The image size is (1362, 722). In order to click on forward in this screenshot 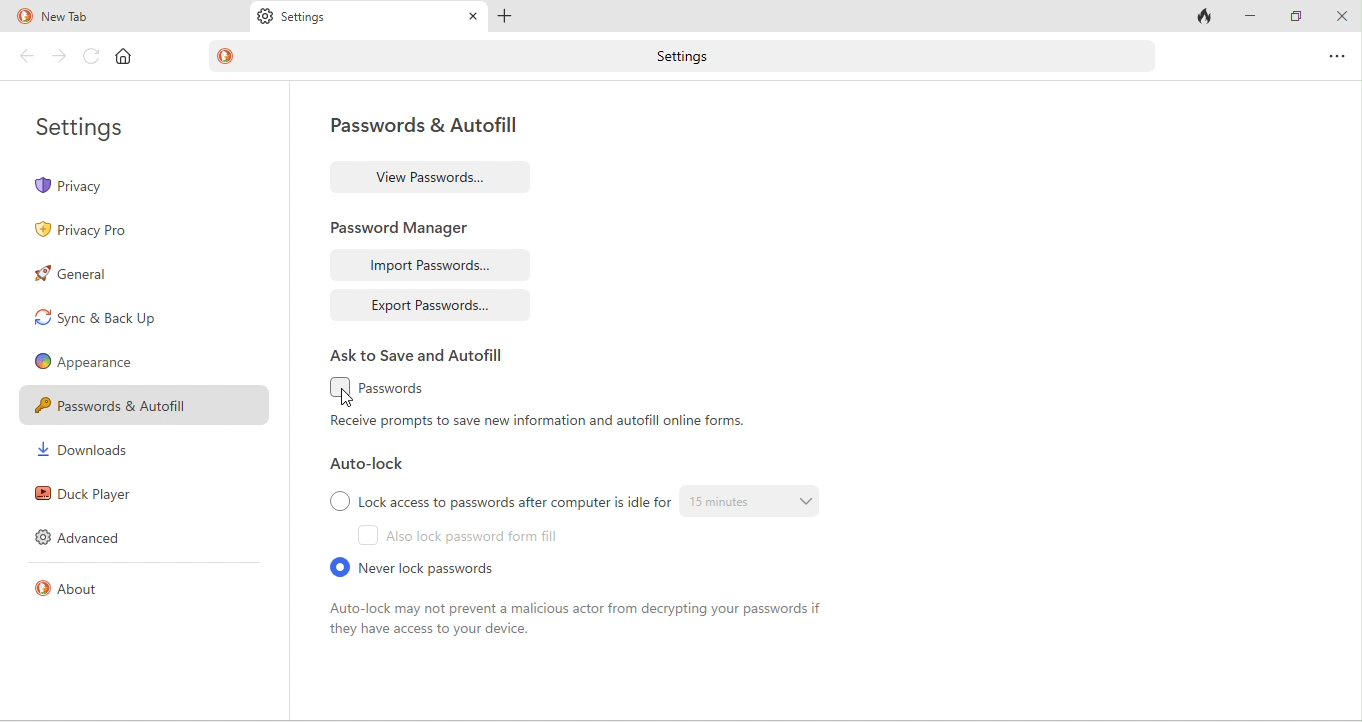, I will do `click(59, 56)`.